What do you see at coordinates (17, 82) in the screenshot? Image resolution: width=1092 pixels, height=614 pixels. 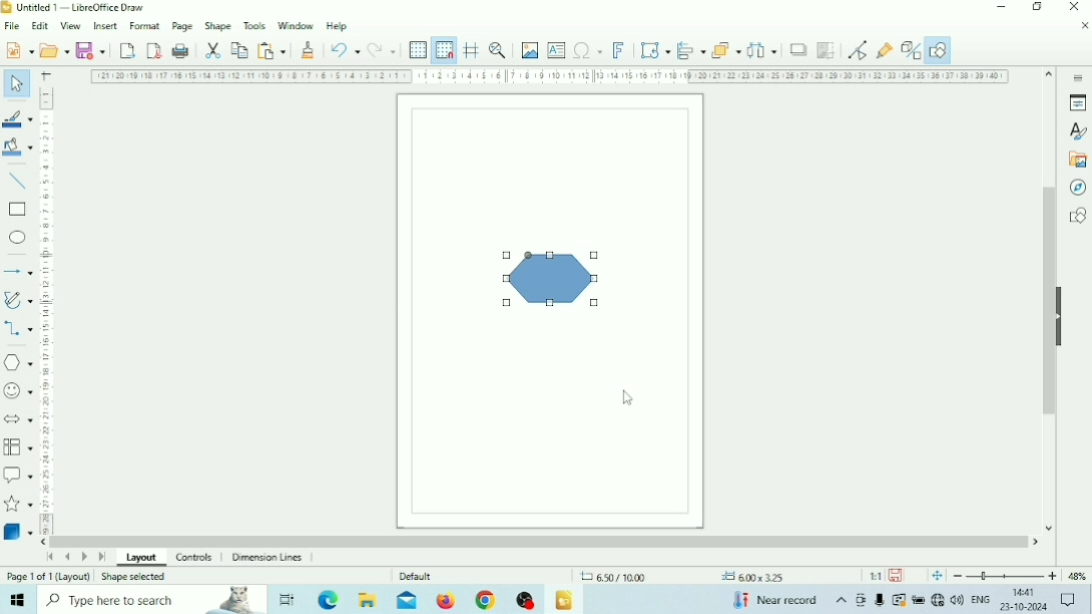 I see `Select` at bounding box center [17, 82].